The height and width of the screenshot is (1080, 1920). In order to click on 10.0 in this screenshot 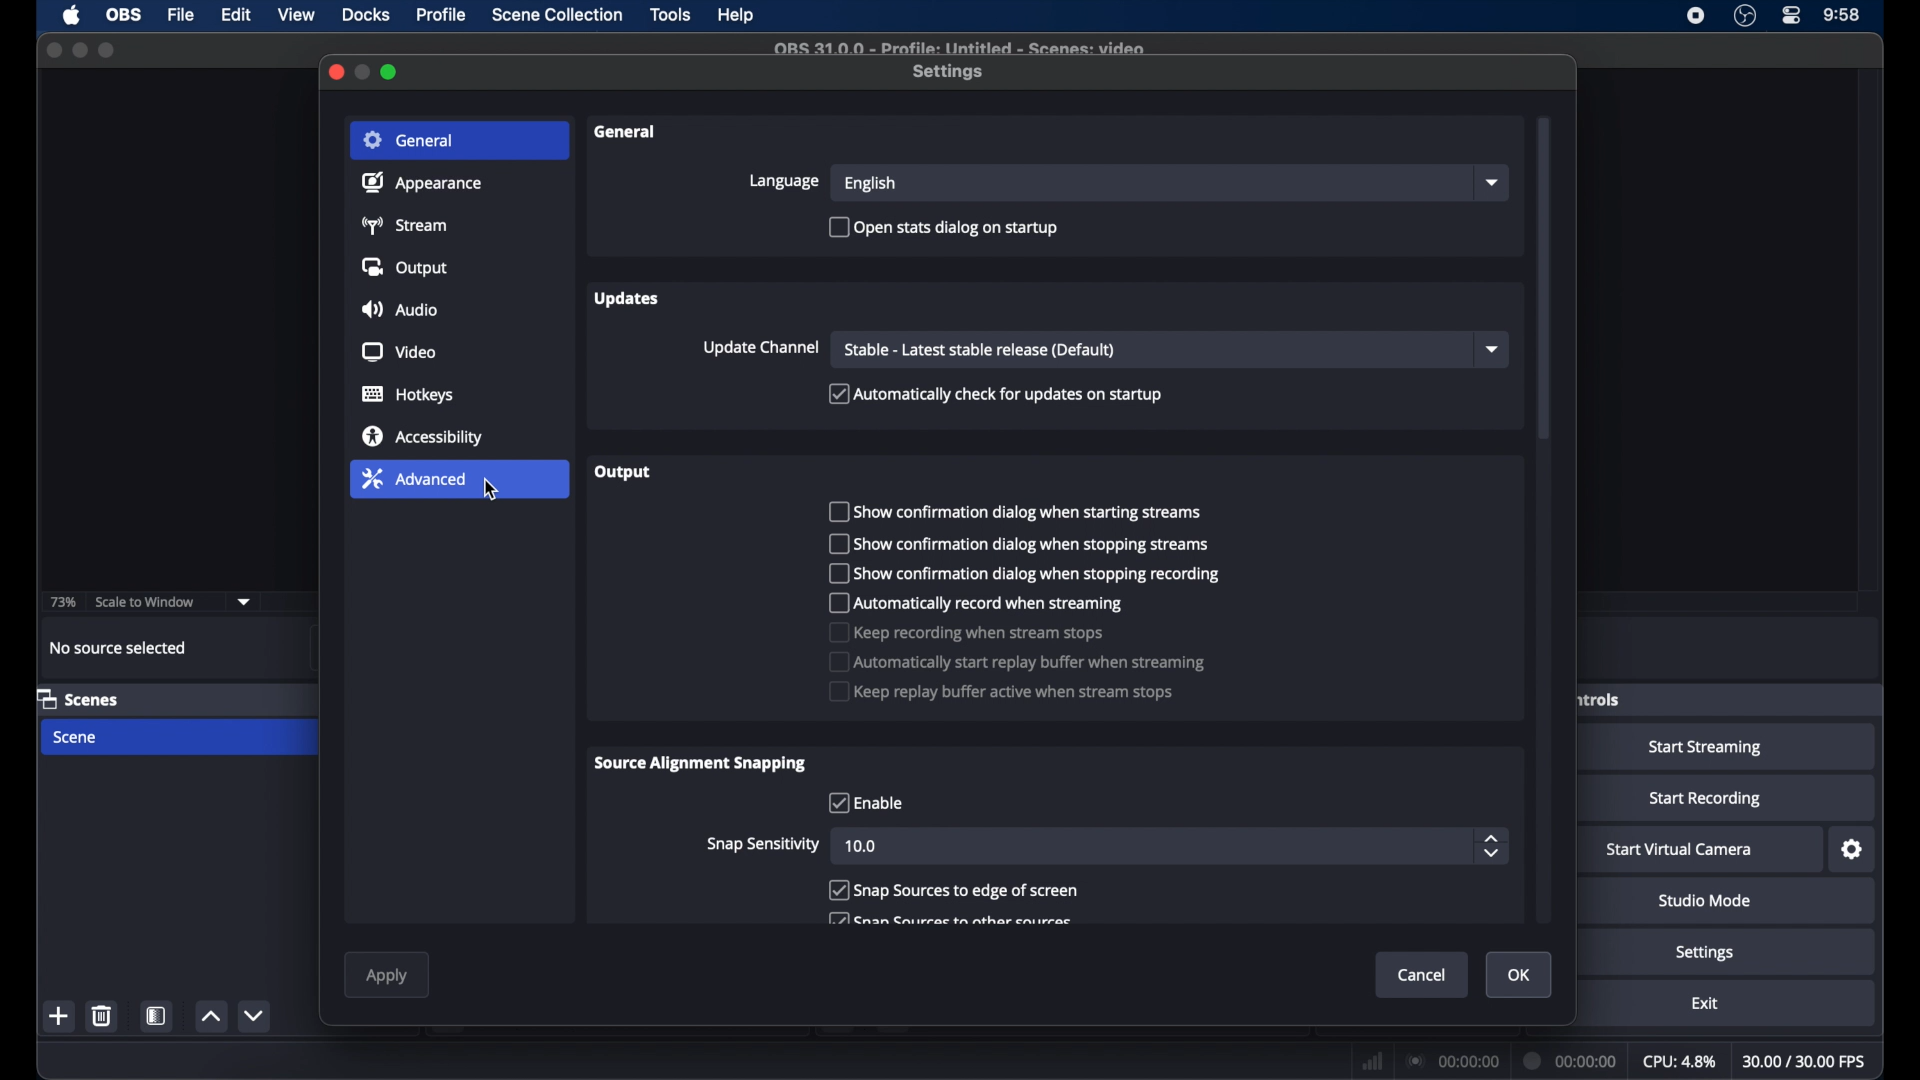, I will do `click(862, 847)`.